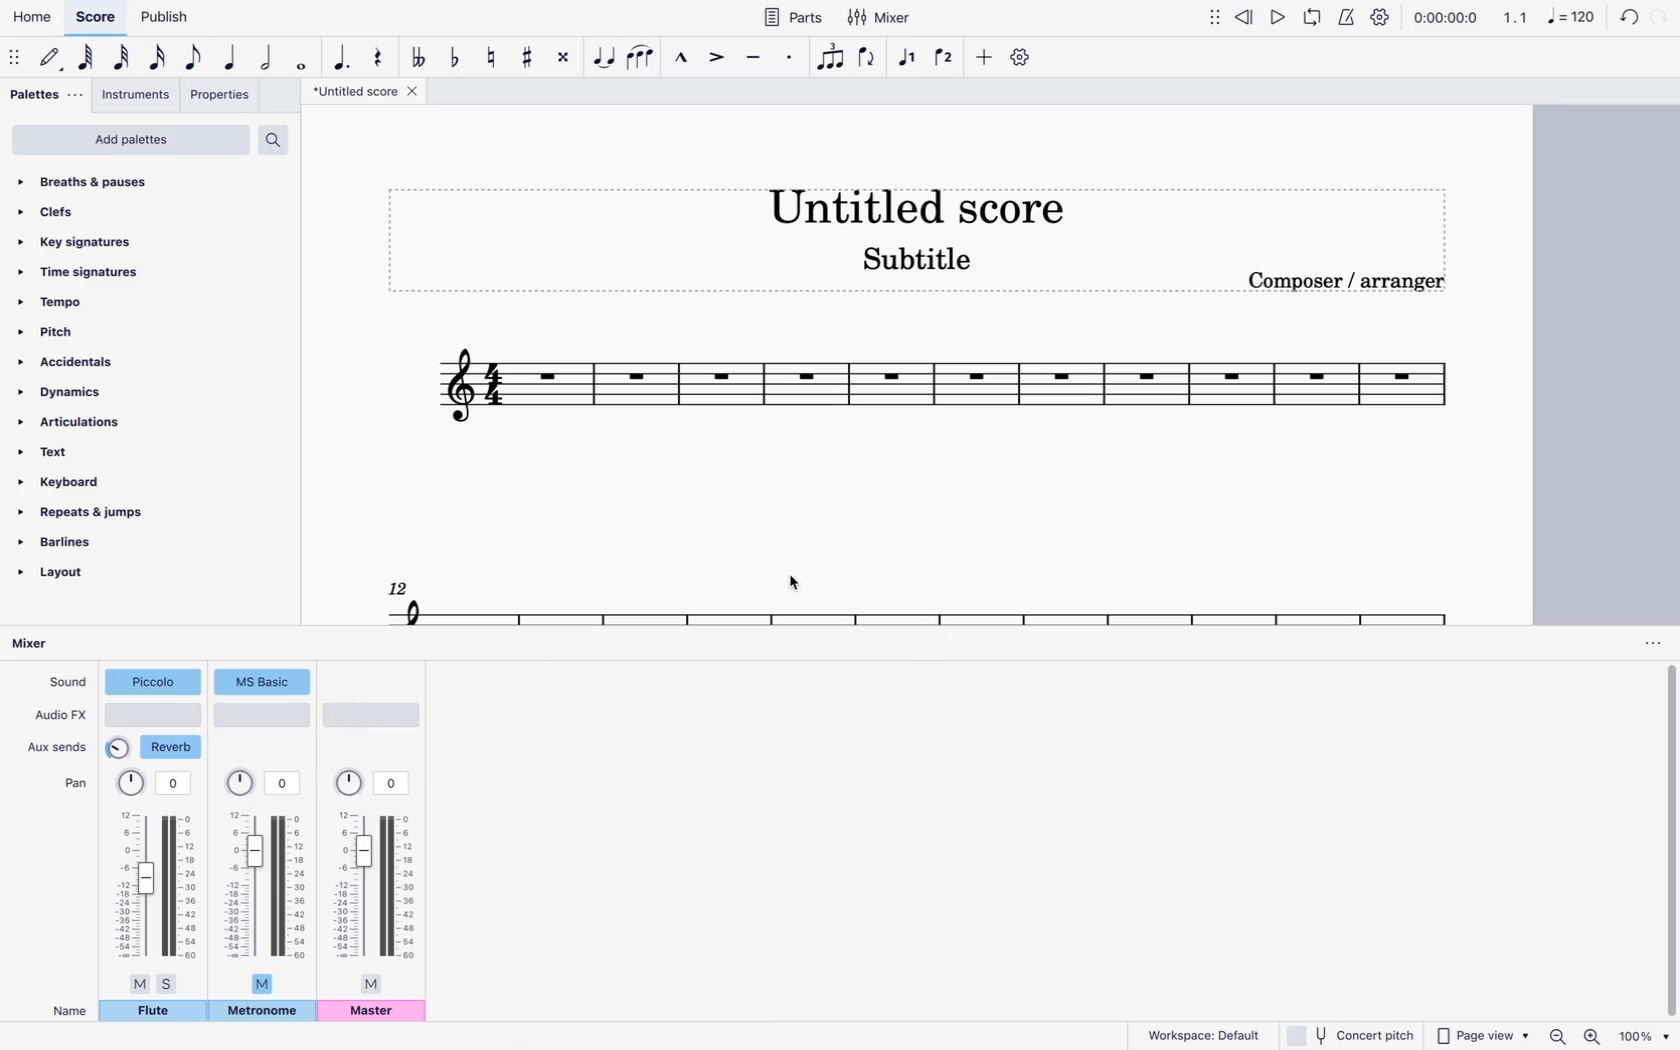  What do you see at coordinates (107, 211) in the screenshot?
I see `clefs` at bounding box center [107, 211].